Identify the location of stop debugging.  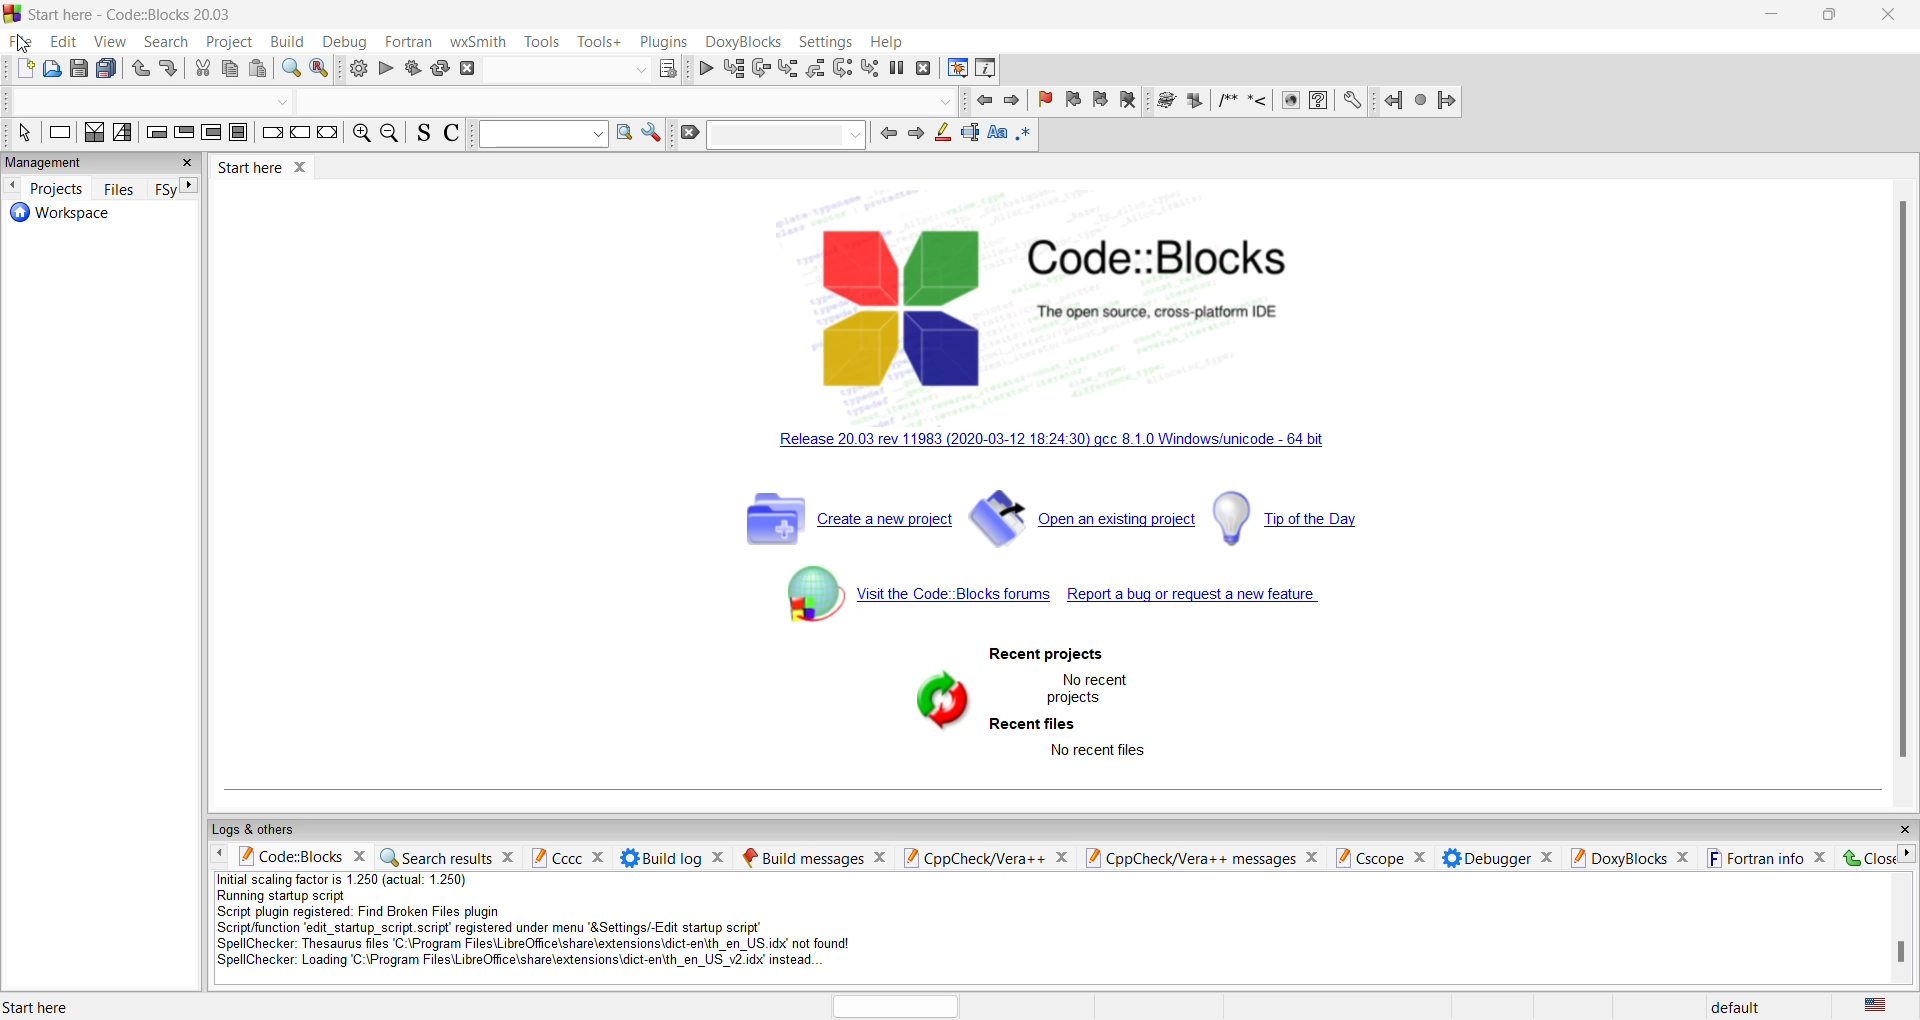
(923, 70).